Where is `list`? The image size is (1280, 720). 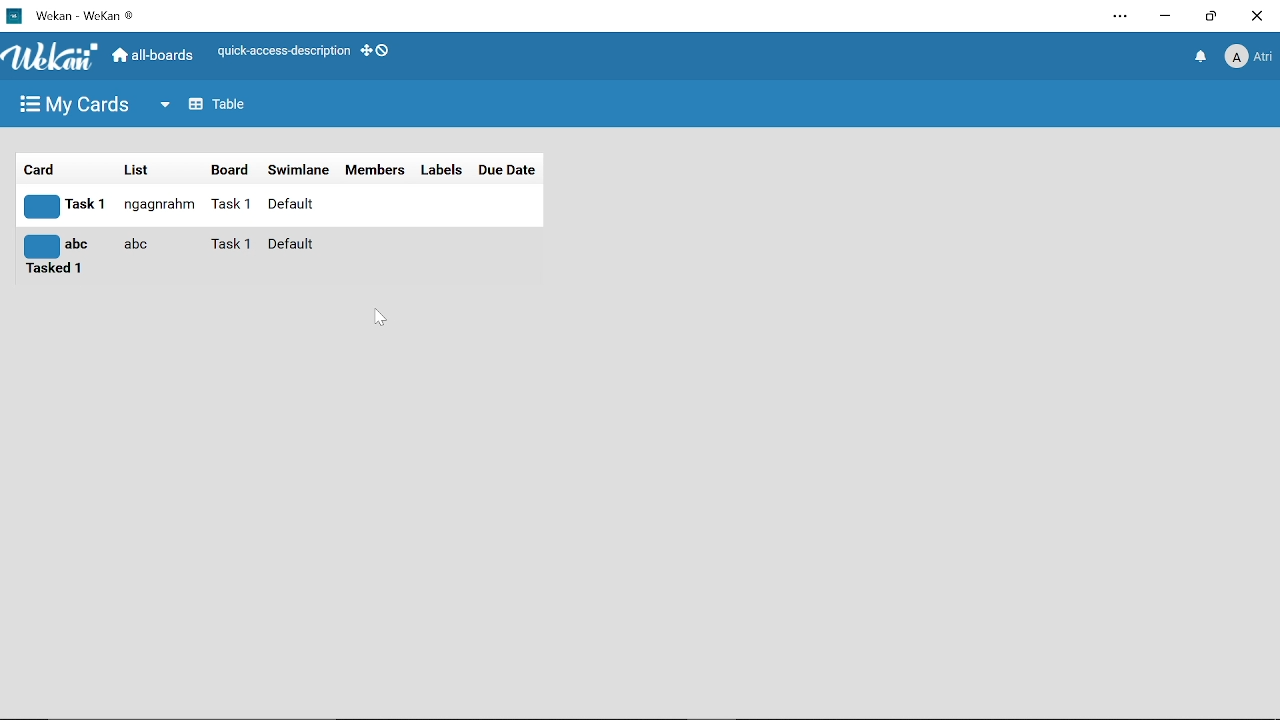 list is located at coordinates (141, 170).